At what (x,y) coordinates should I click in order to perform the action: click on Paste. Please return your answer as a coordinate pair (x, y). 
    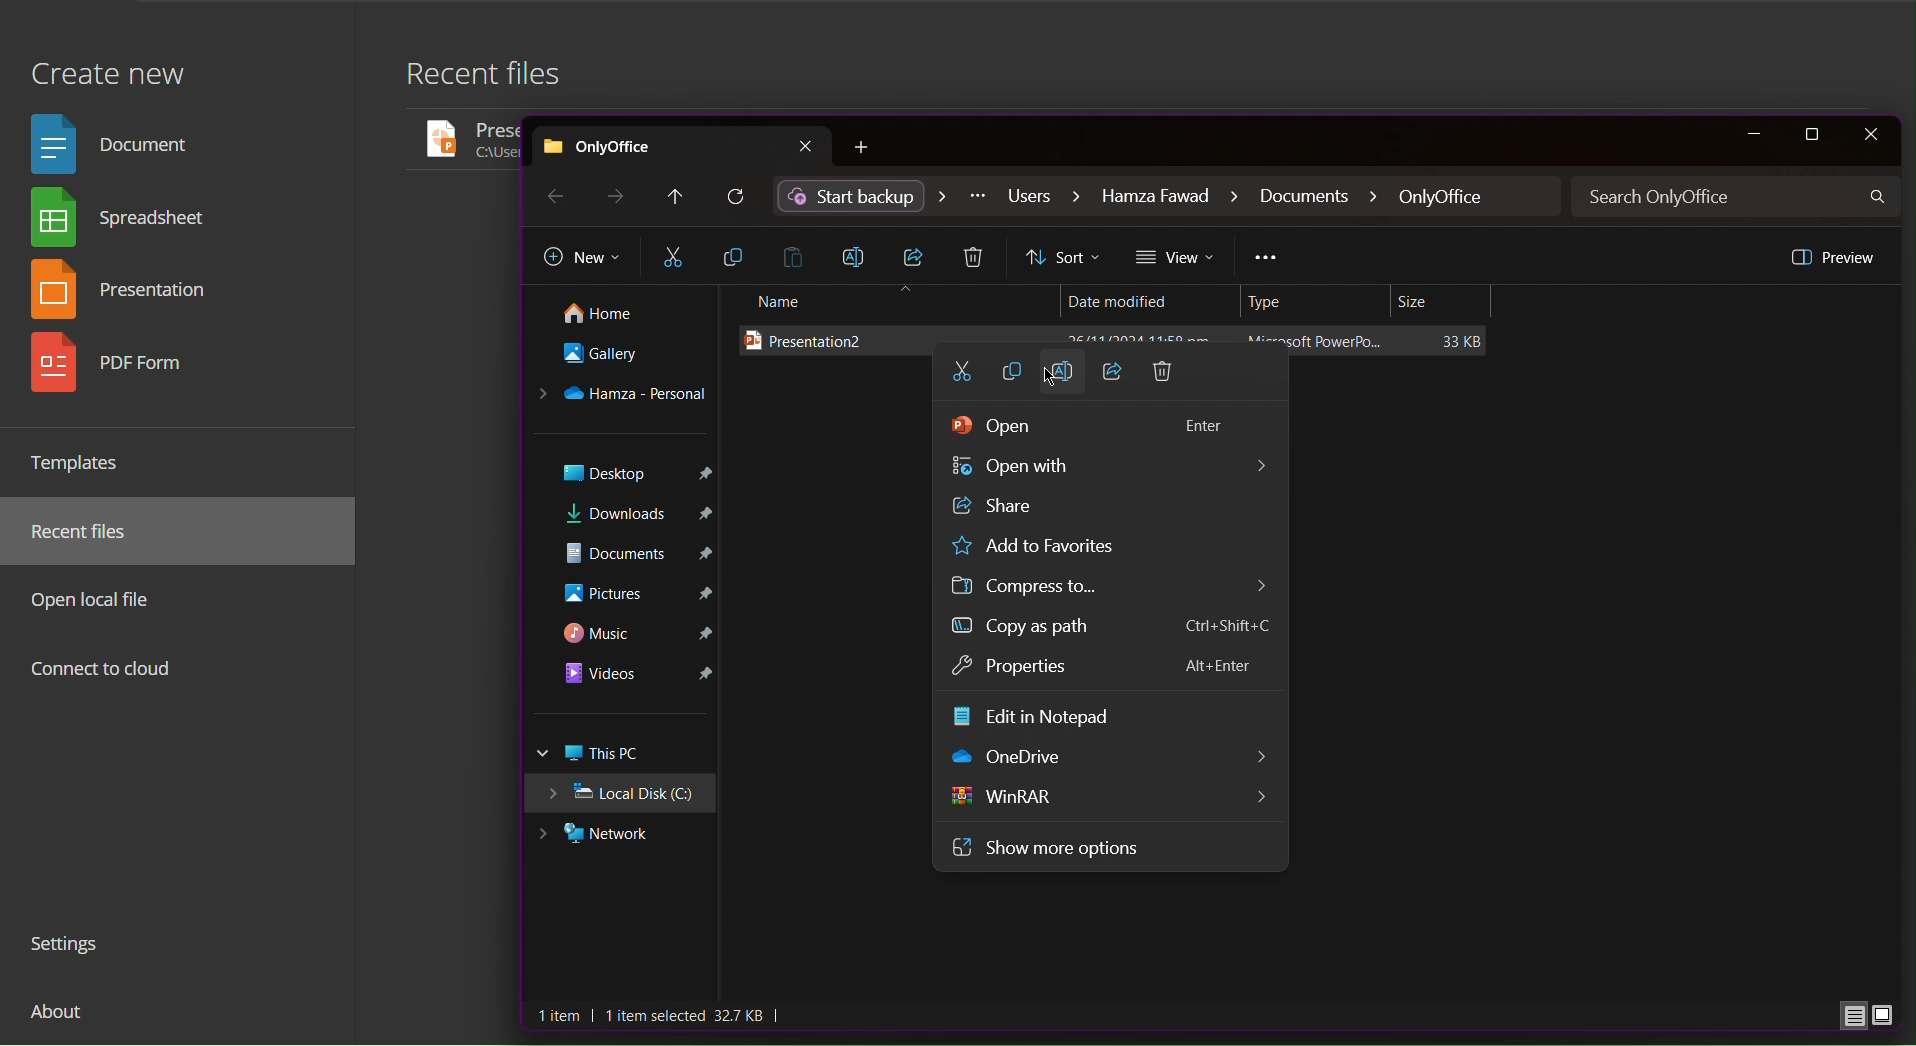
    Looking at the image, I should click on (798, 256).